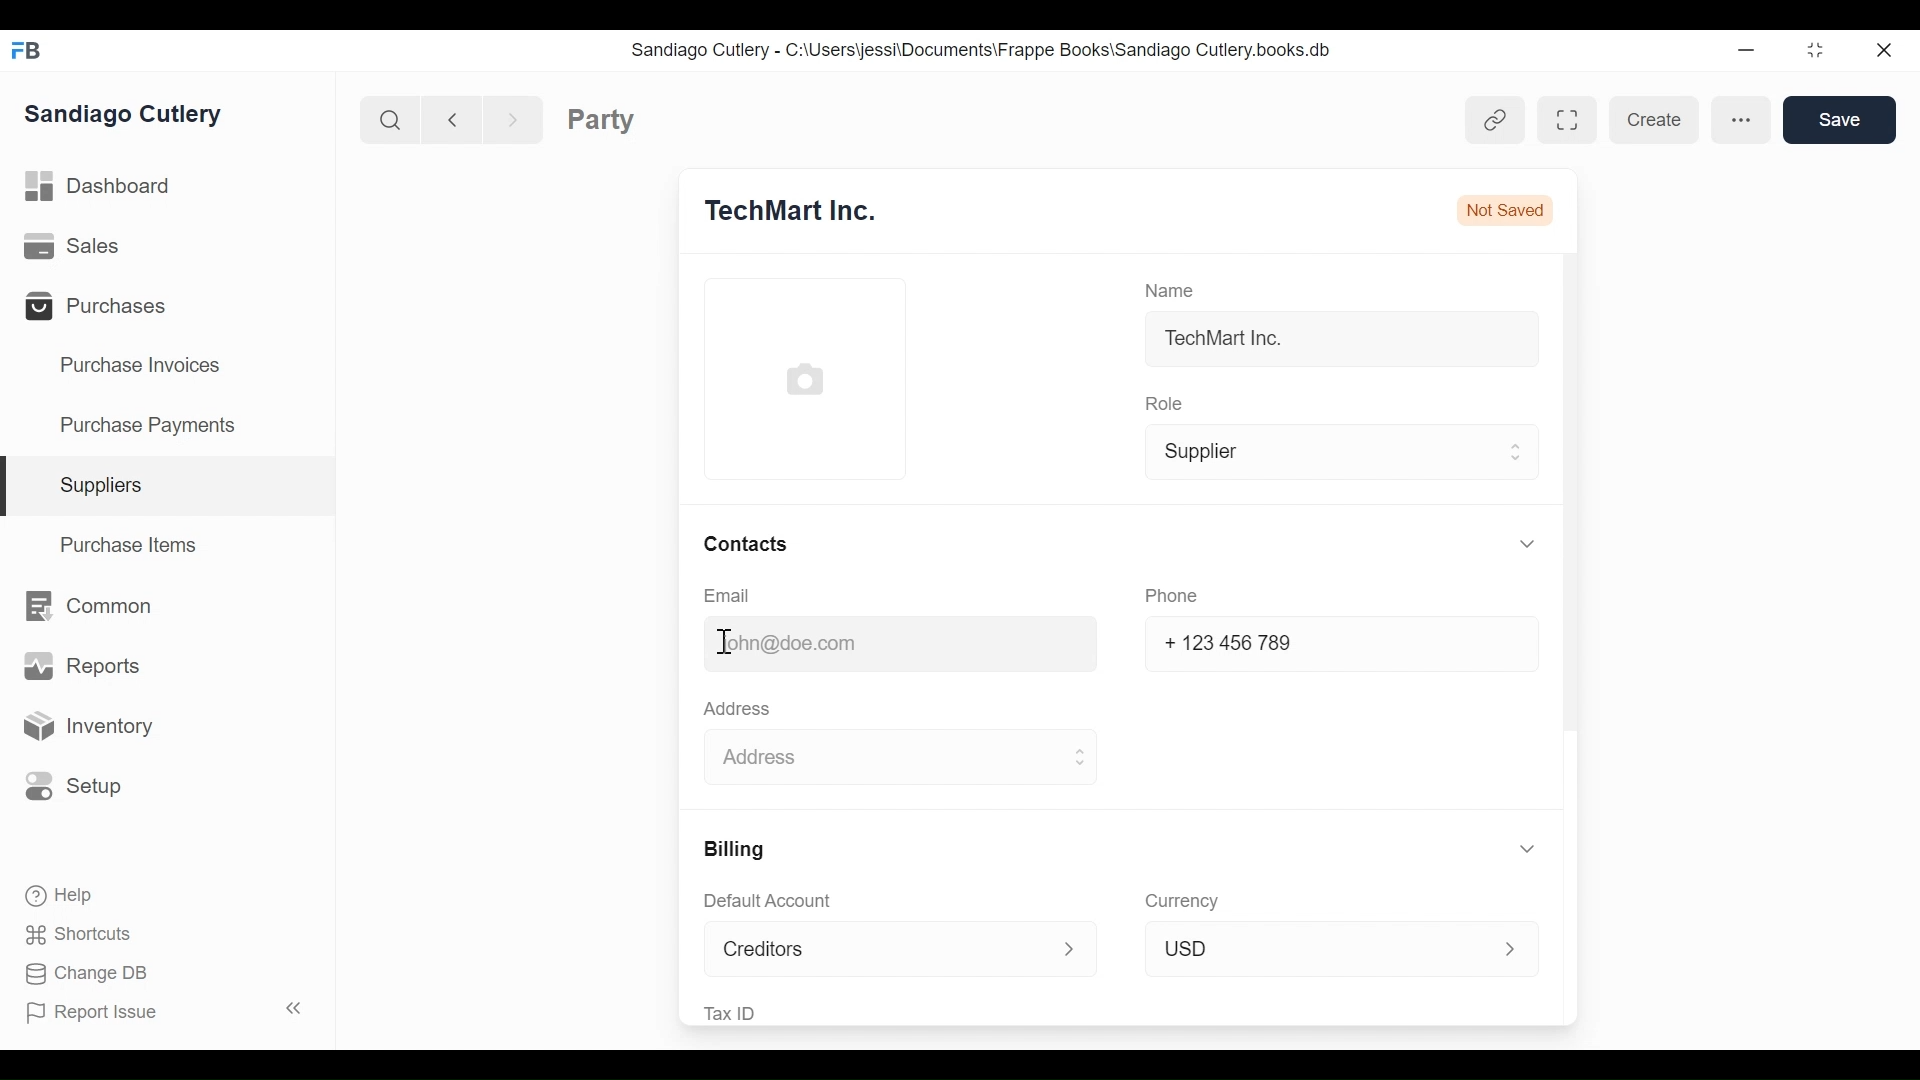  I want to click on Sandiago Cutlery - C:\Users\jessi\Documents\Frappe Books\Sandiago Cutlery.books.db, so click(1000, 51).